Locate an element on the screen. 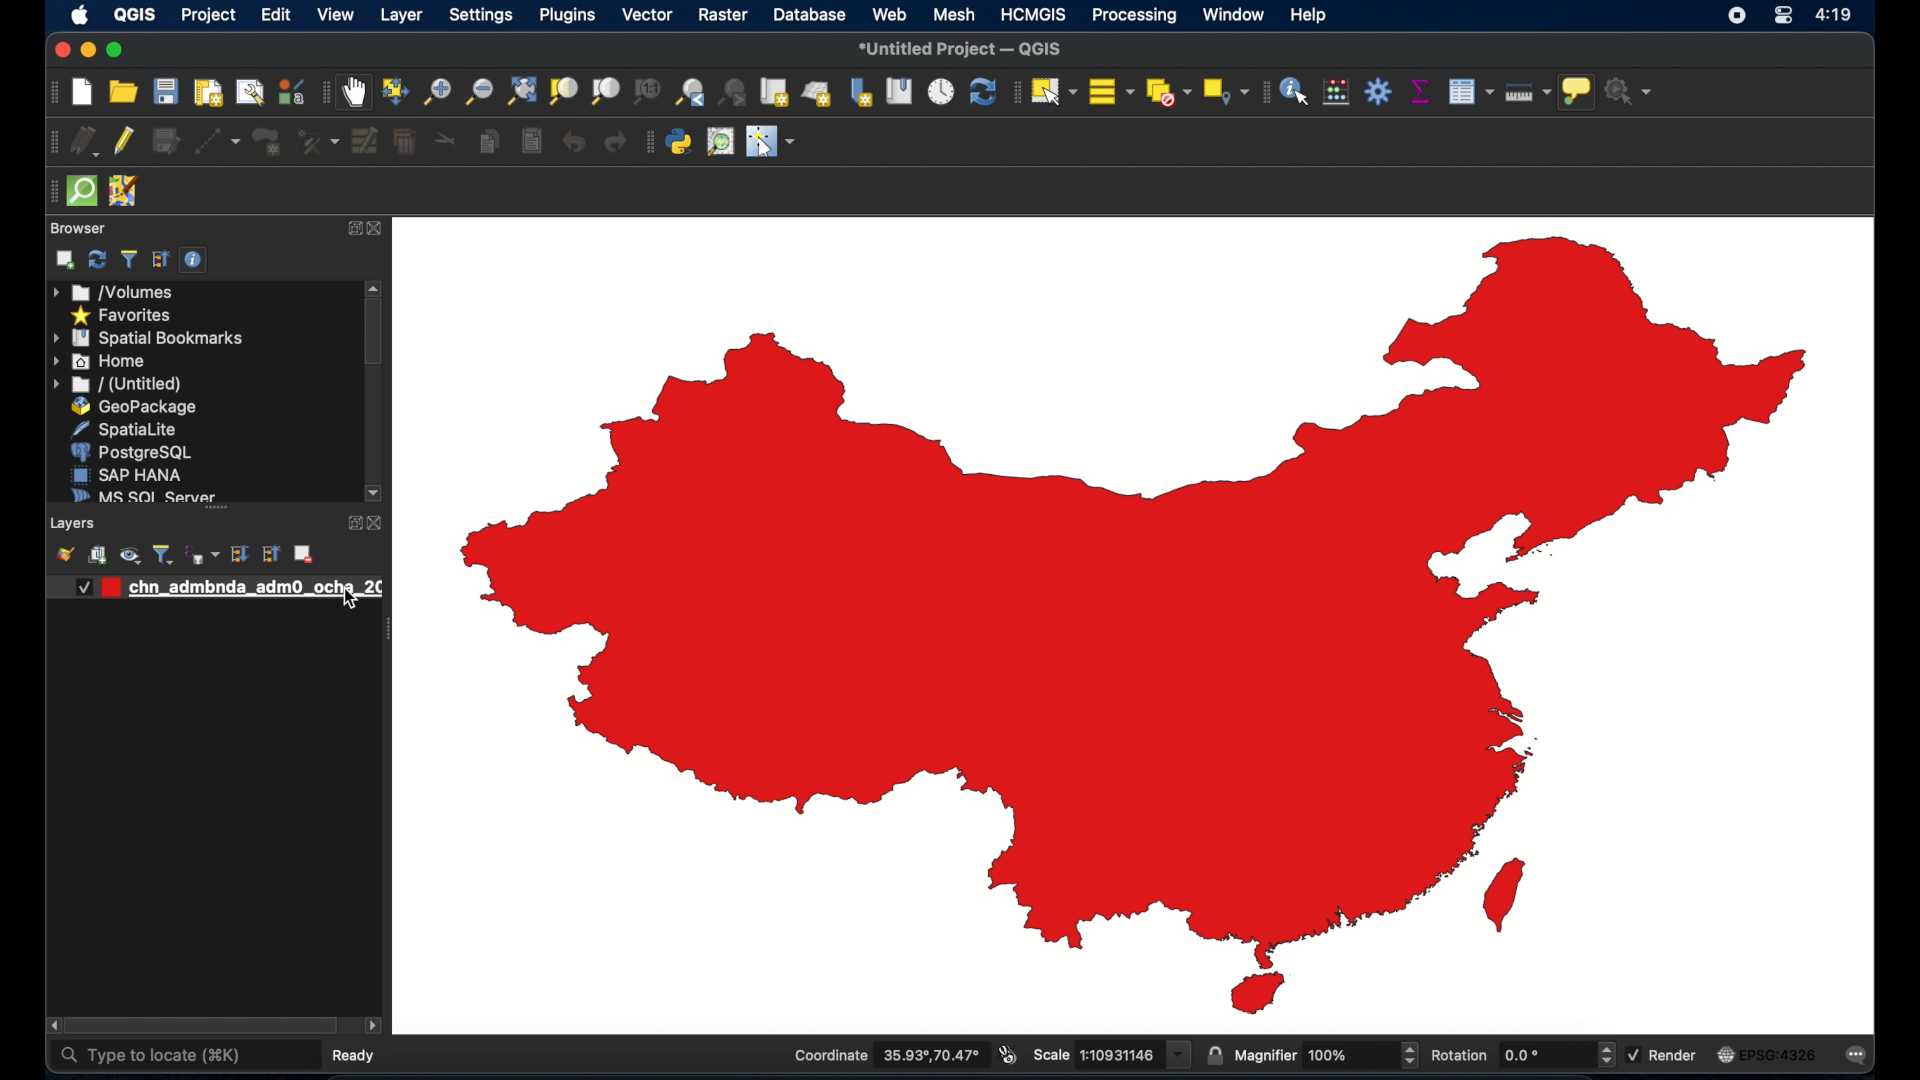  messages is located at coordinates (1859, 1055).